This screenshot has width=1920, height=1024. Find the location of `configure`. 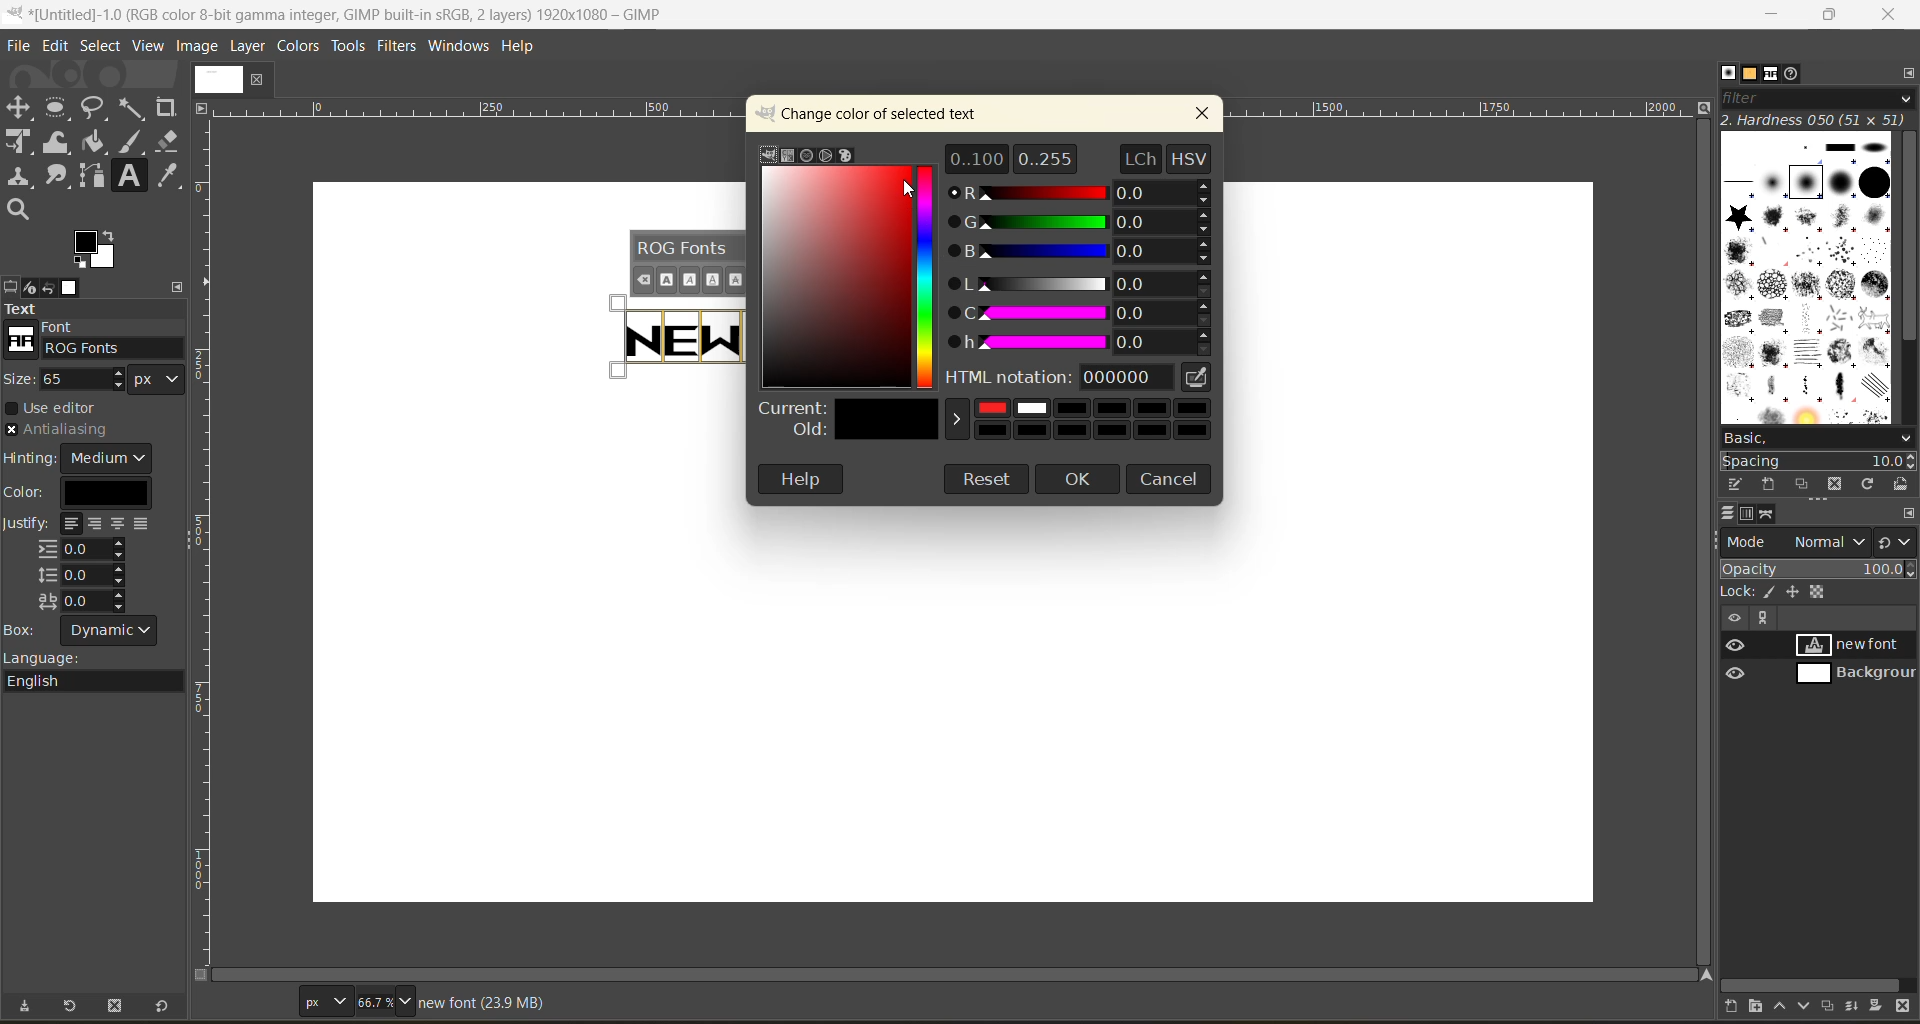

configure is located at coordinates (1908, 514).